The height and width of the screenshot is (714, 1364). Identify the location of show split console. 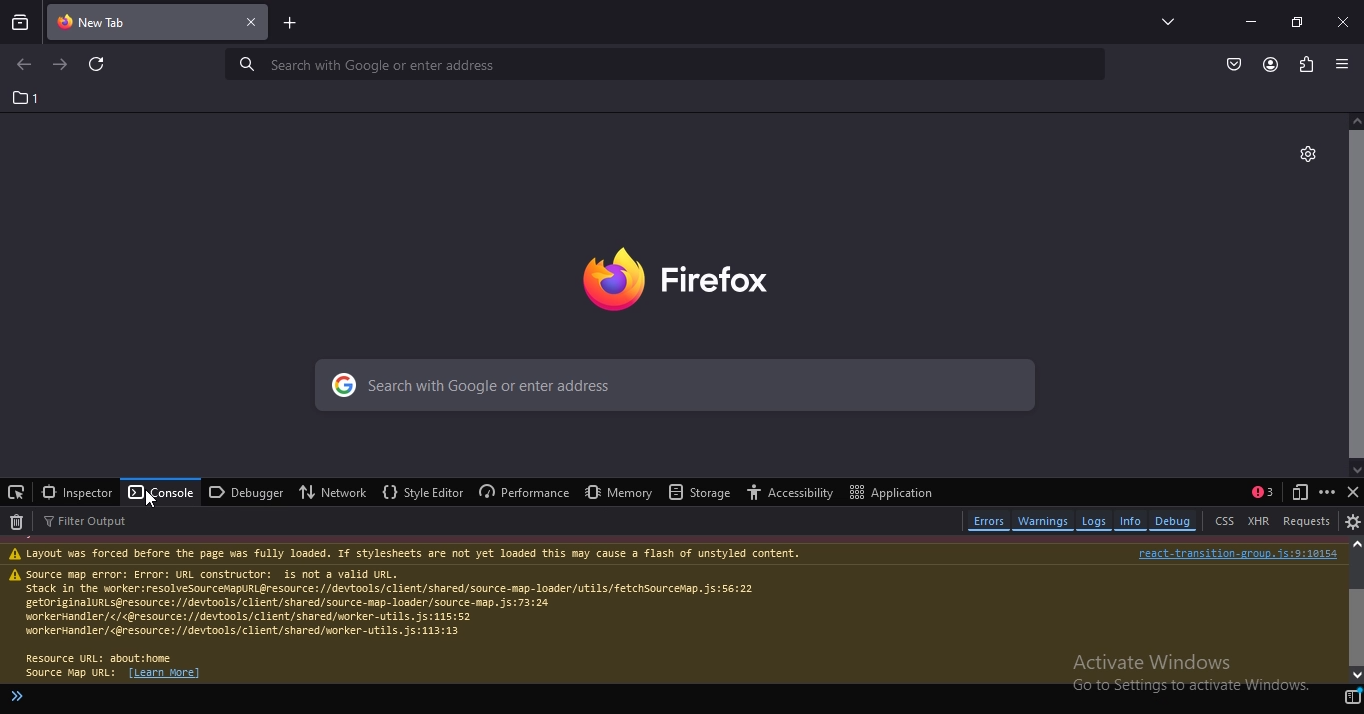
(1260, 491).